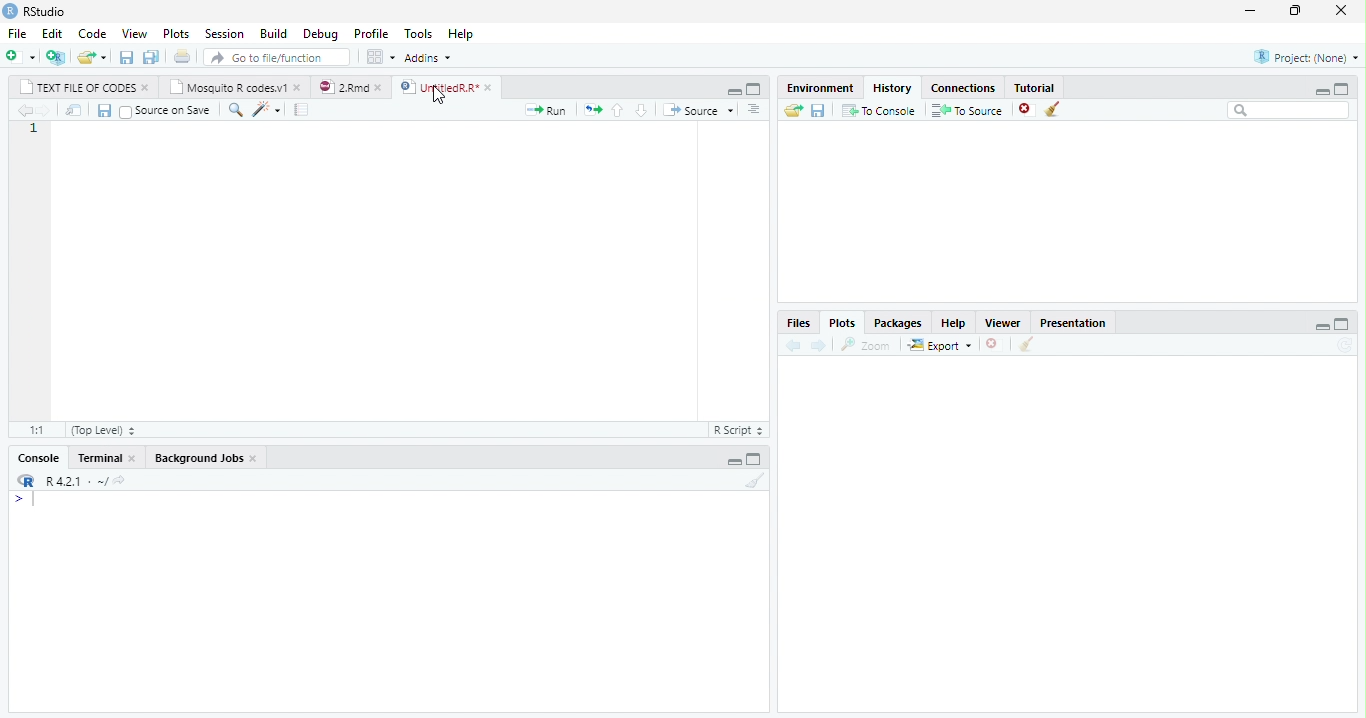 This screenshot has height=718, width=1366. I want to click on code tools, so click(266, 111).